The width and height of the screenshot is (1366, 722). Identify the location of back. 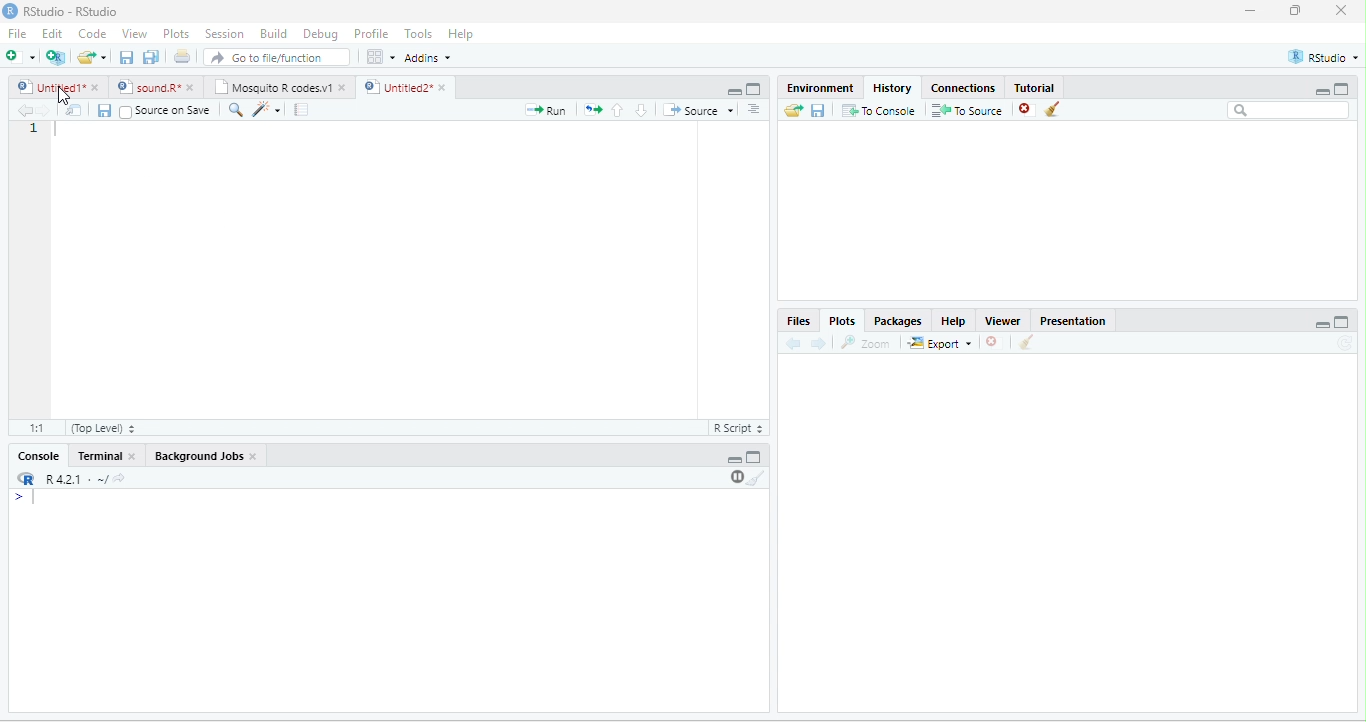
(792, 344).